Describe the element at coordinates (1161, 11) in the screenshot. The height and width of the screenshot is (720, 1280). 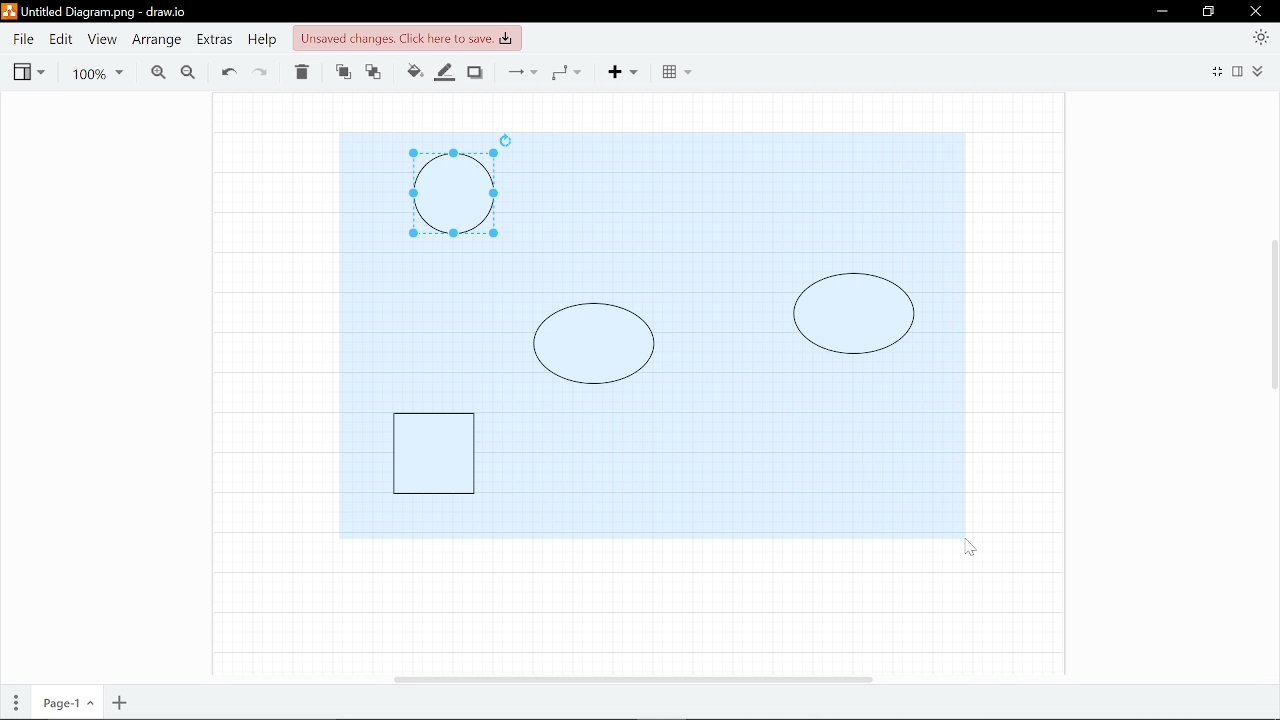
I see `Minimize` at that location.